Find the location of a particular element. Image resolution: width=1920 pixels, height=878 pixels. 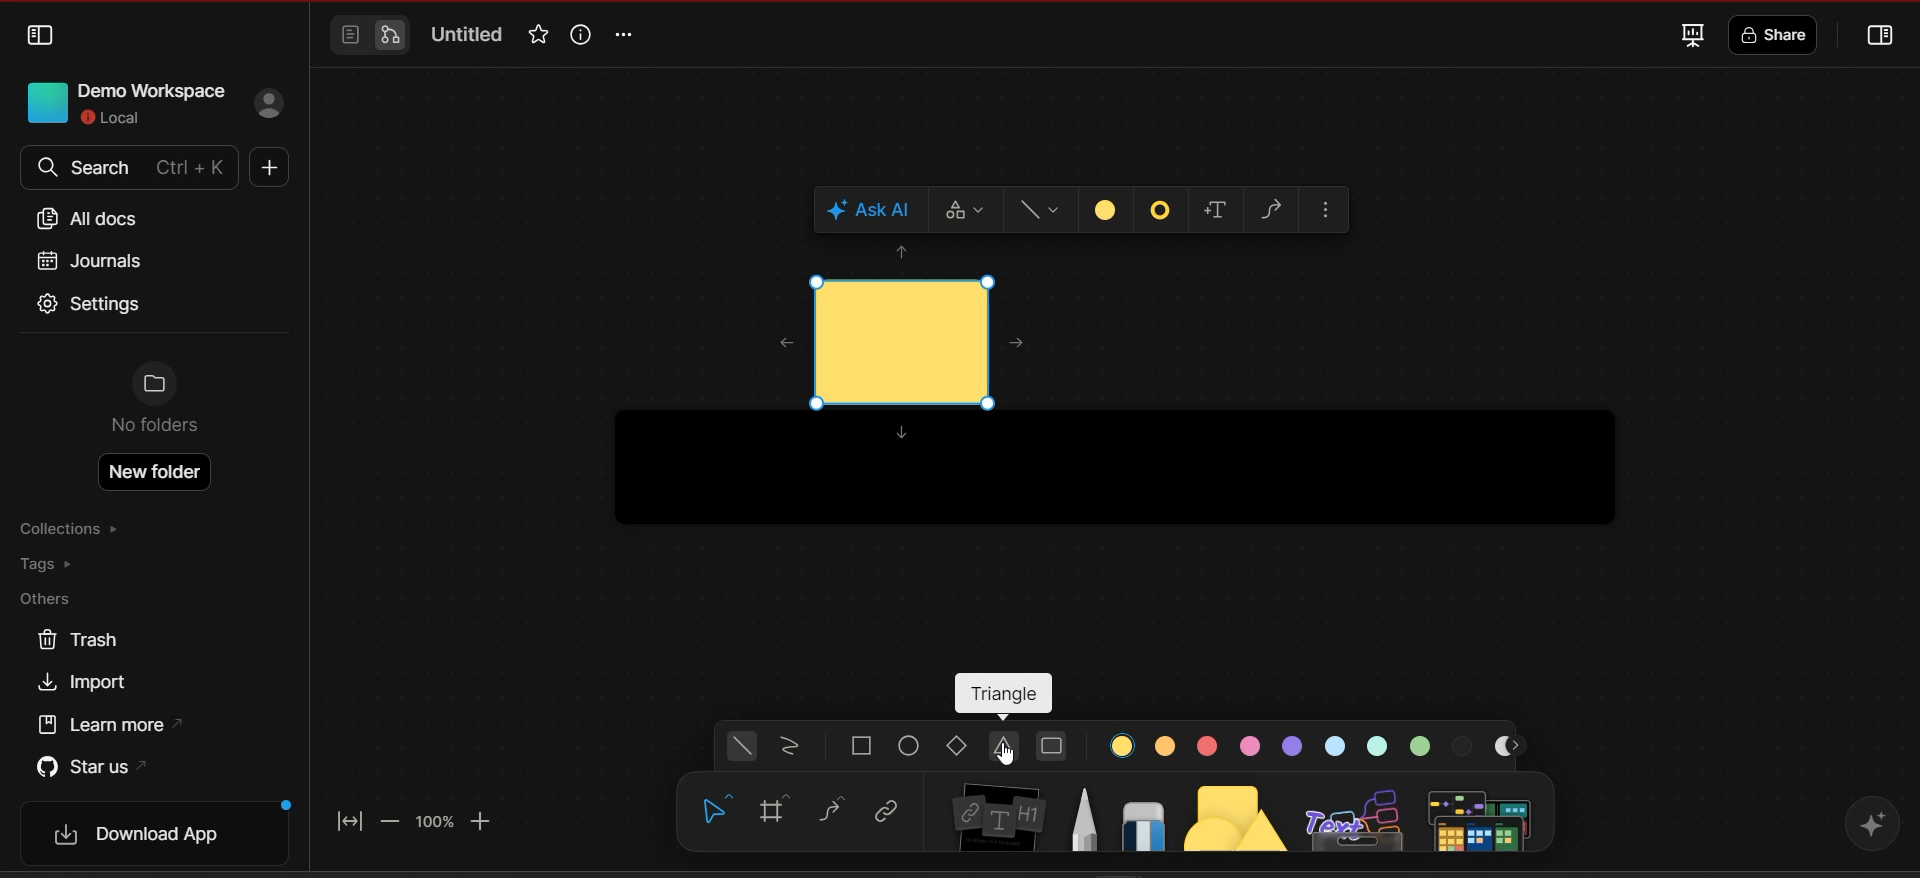

move down is located at coordinates (904, 436).